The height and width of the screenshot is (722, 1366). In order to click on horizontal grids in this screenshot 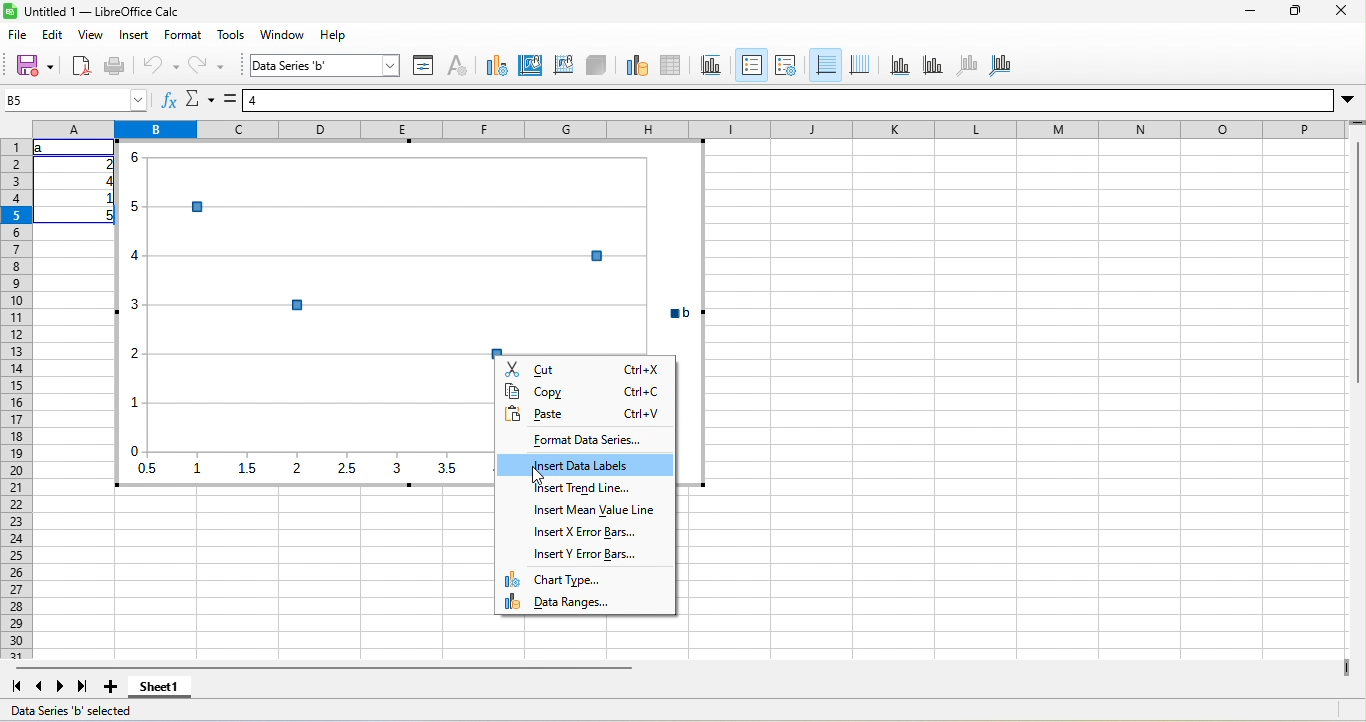, I will do `click(826, 66)`.